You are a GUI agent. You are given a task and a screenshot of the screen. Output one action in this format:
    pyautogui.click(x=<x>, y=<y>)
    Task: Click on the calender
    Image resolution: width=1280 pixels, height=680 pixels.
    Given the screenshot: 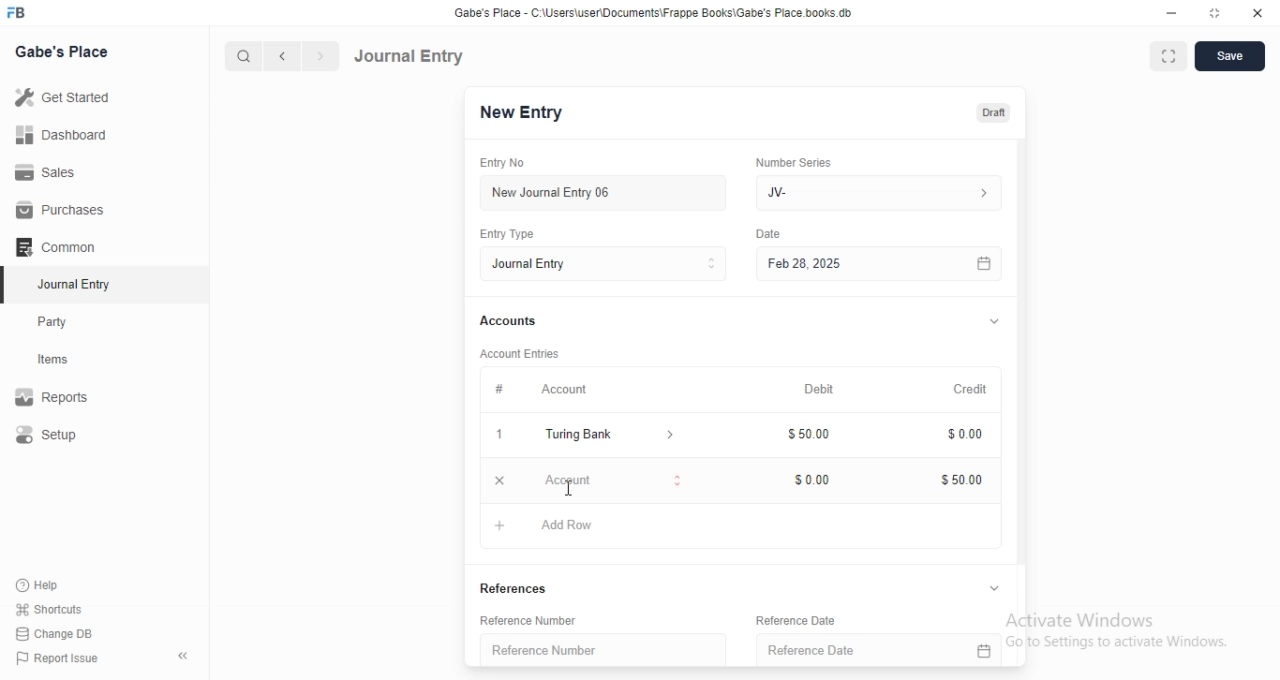 What is the action you would take?
    pyautogui.click(x=984, y=263)
    